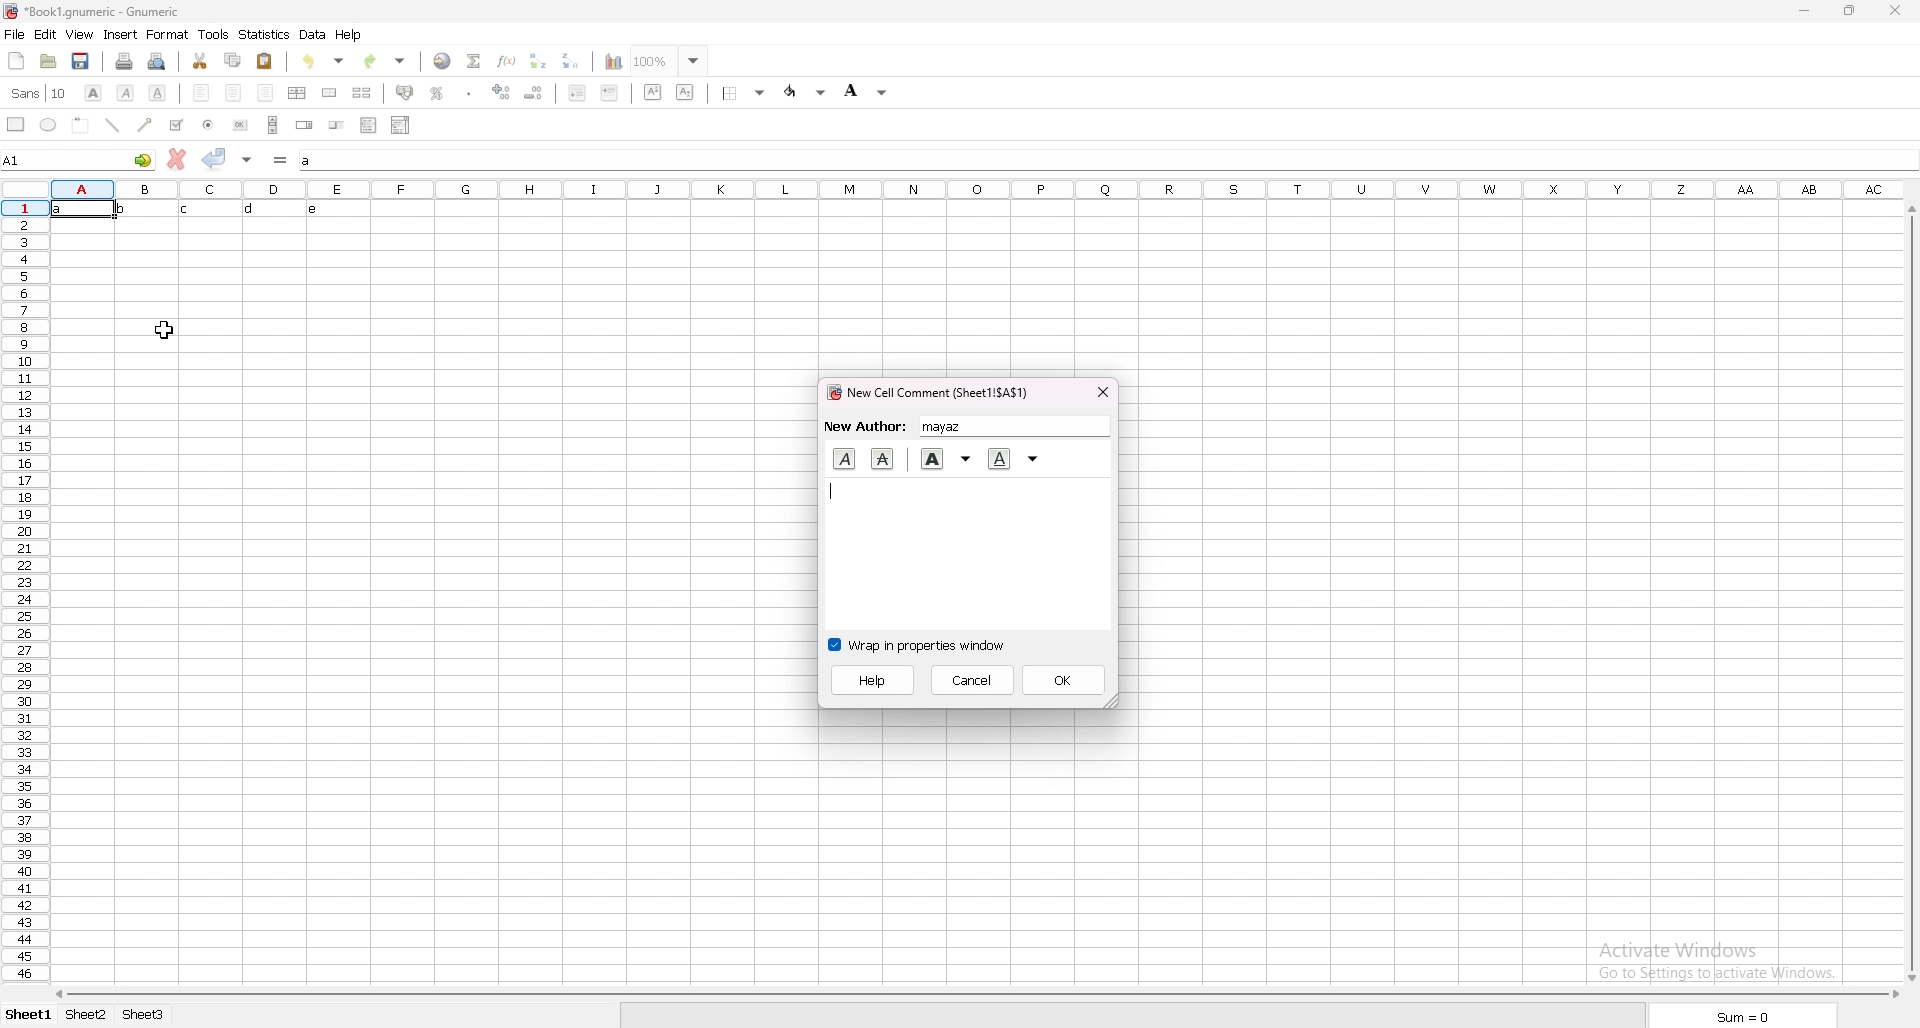  I want to click on insert, so click(122, 35).